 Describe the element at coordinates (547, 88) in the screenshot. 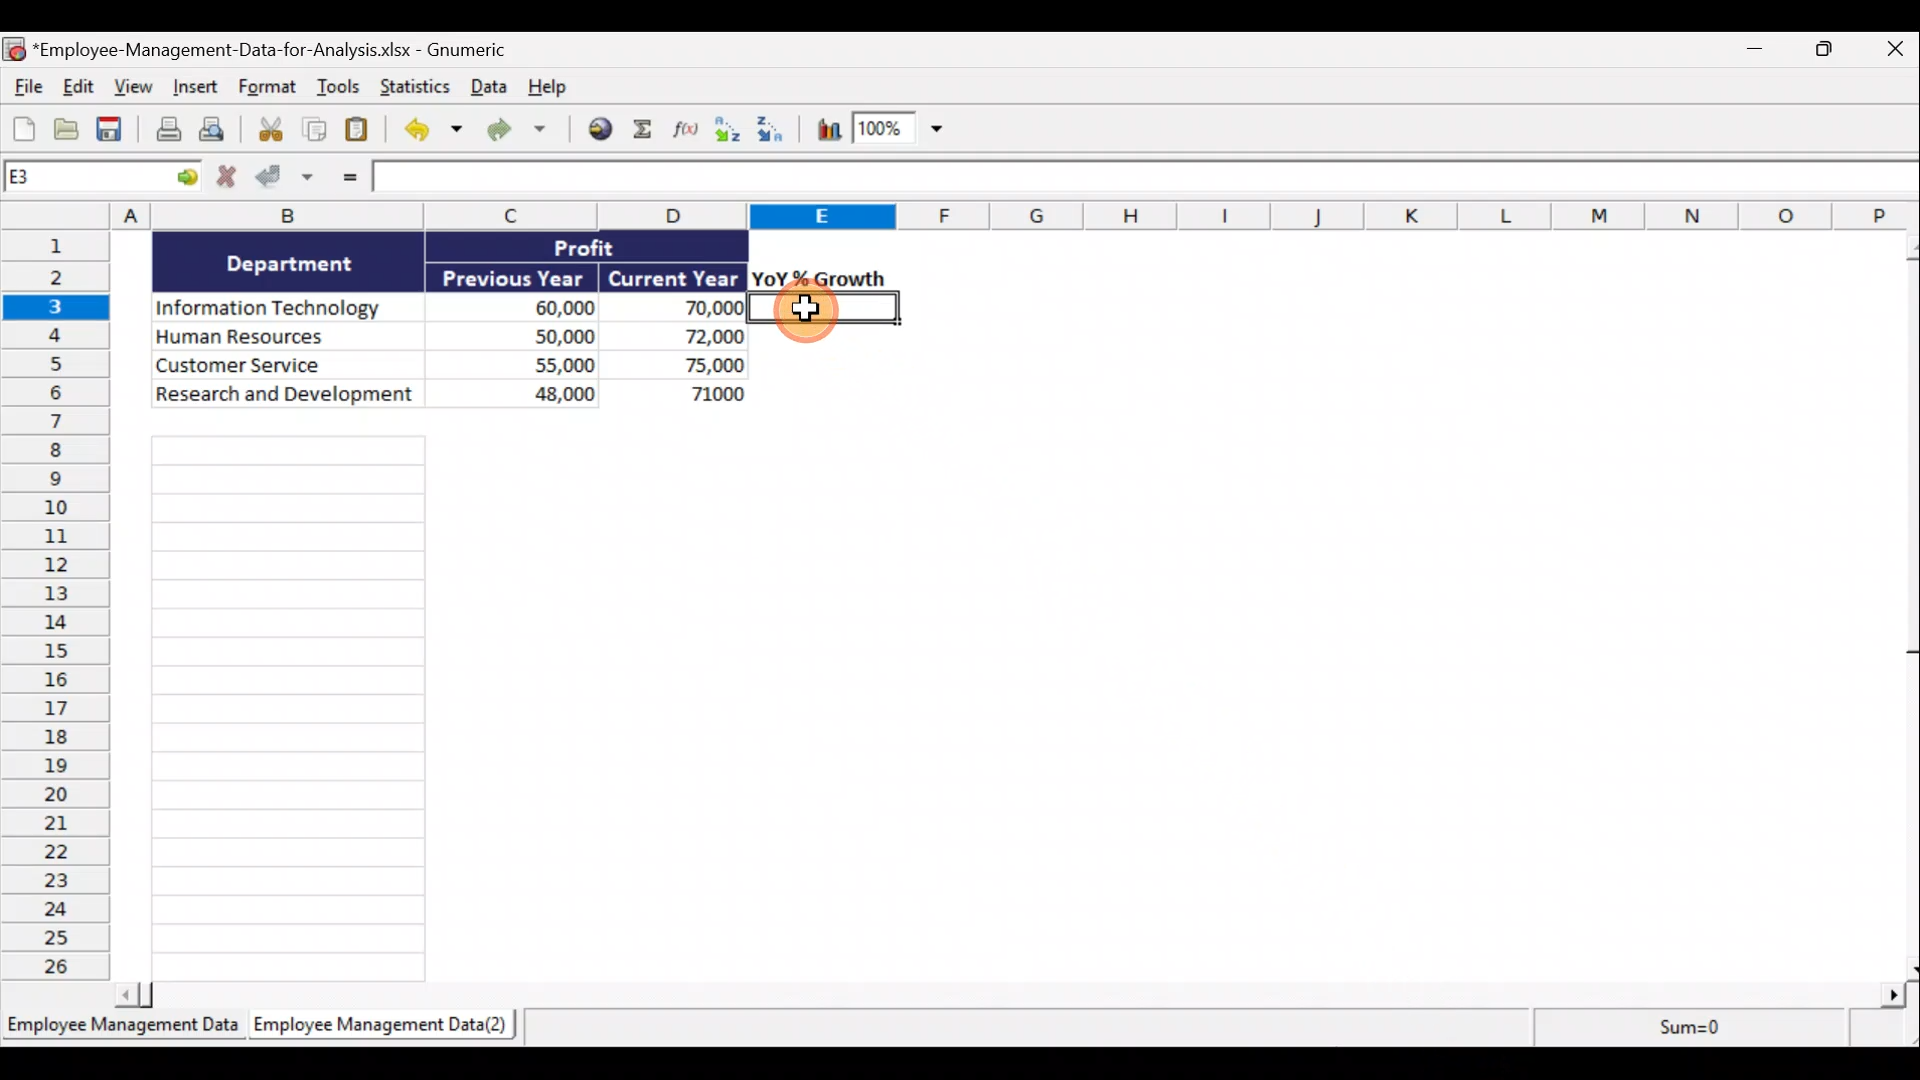

I see `Help` at that location.